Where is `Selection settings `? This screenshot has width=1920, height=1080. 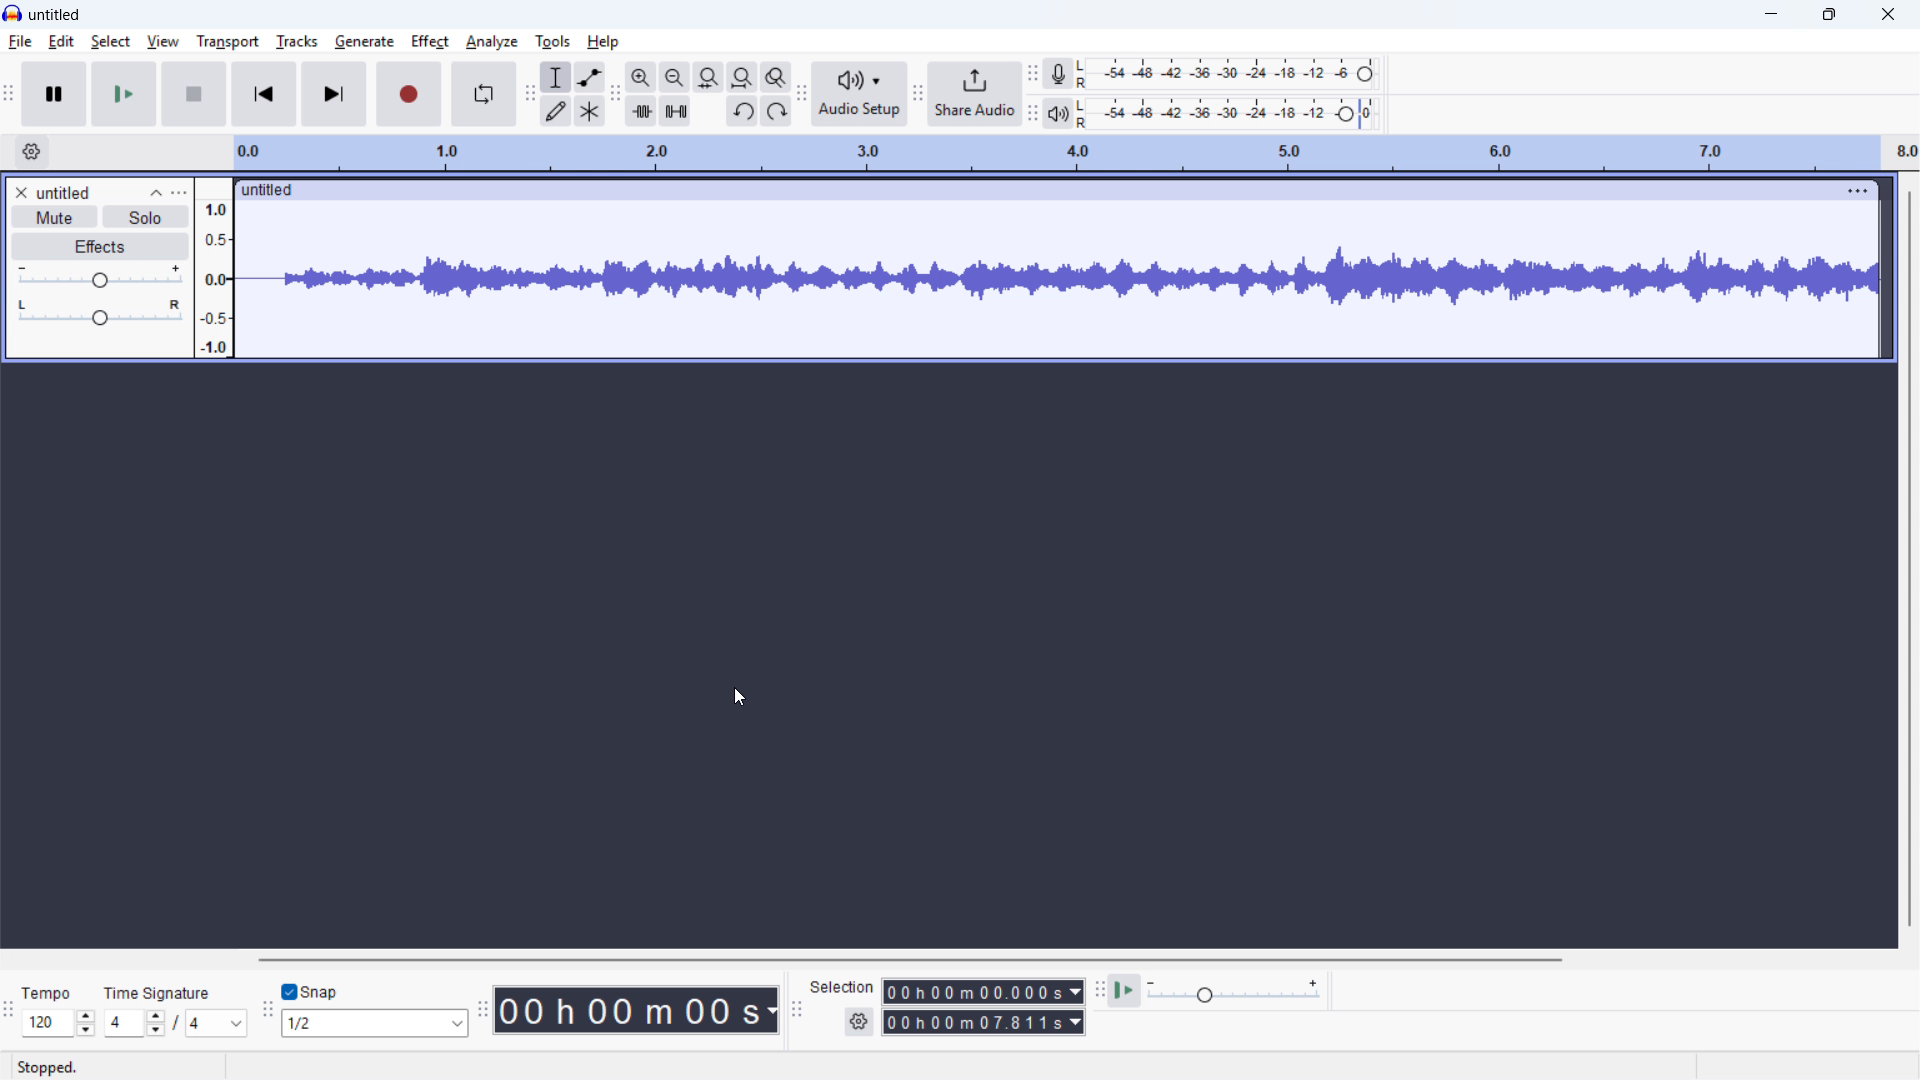
Selection settings  is located at coordinates (859, 1023).